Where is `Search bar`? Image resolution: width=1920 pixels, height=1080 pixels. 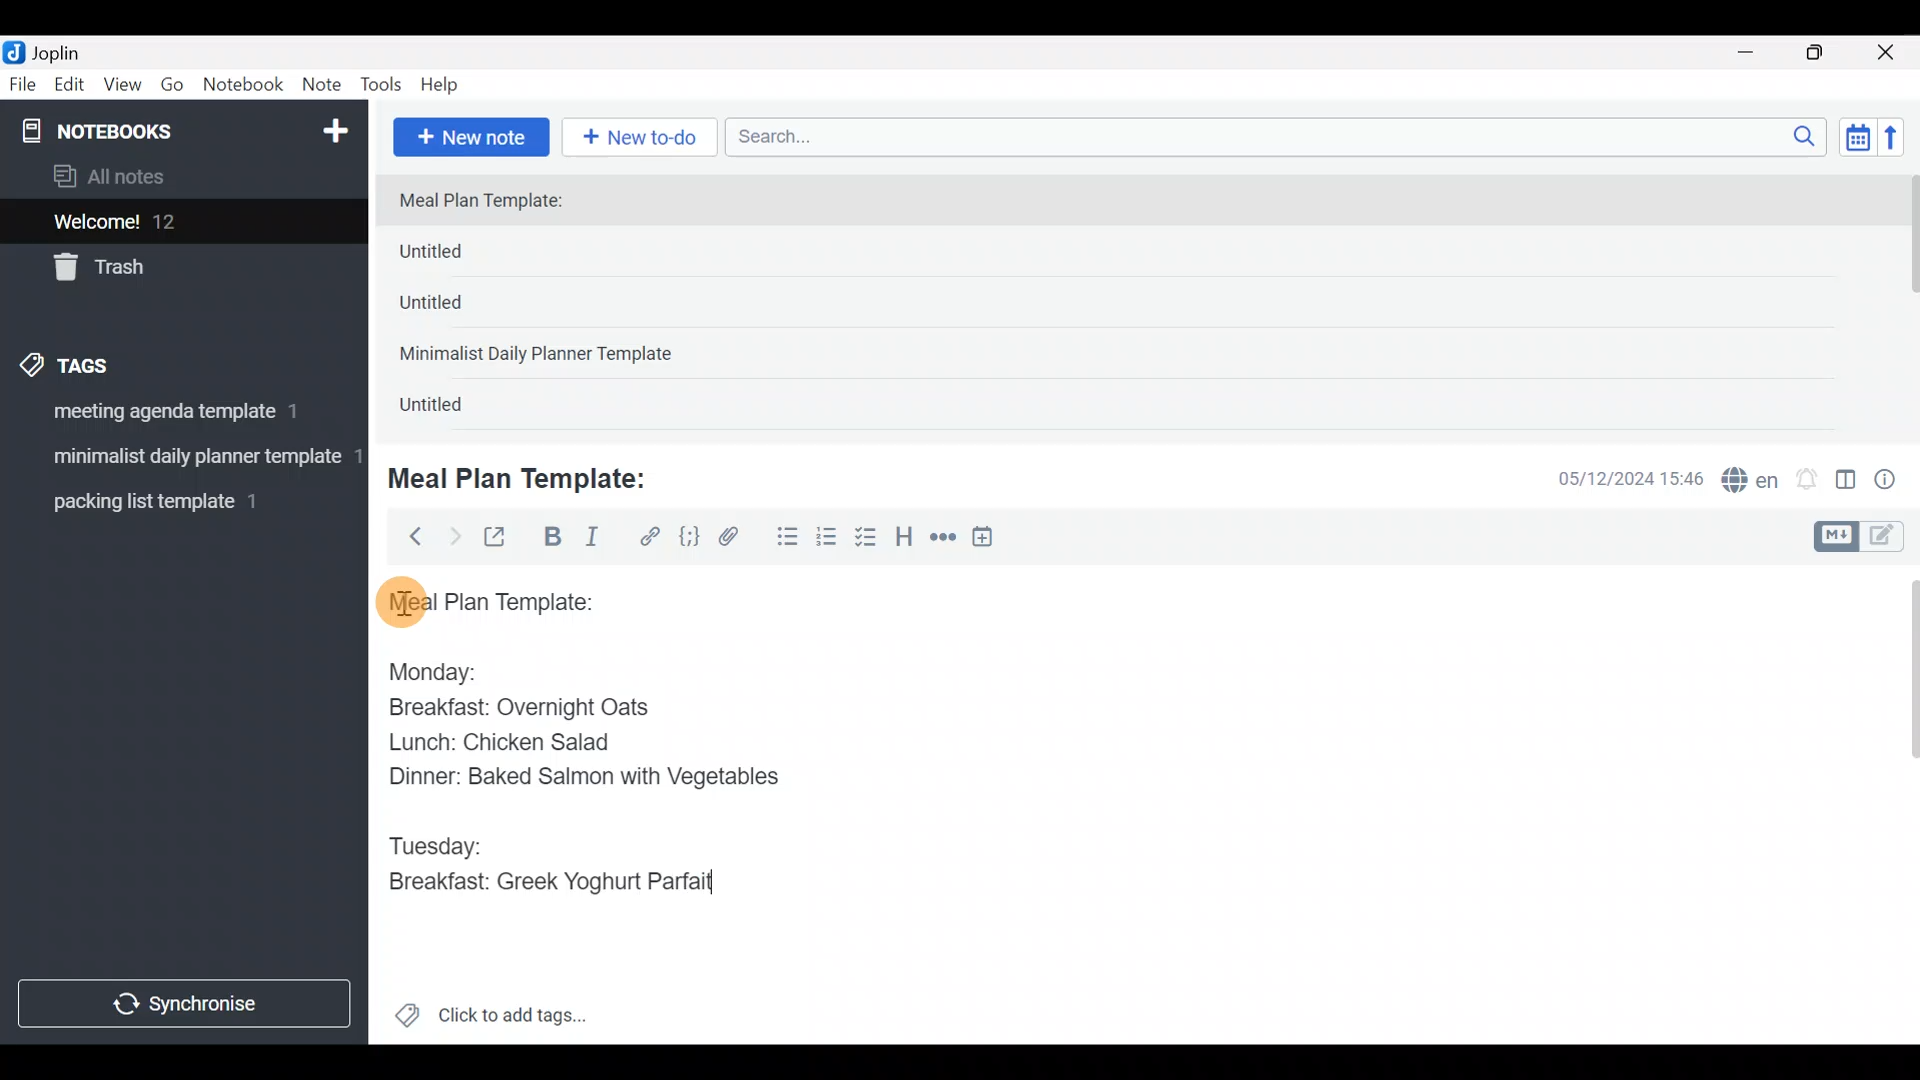 Search bar is located at coordinates (1281, 134).